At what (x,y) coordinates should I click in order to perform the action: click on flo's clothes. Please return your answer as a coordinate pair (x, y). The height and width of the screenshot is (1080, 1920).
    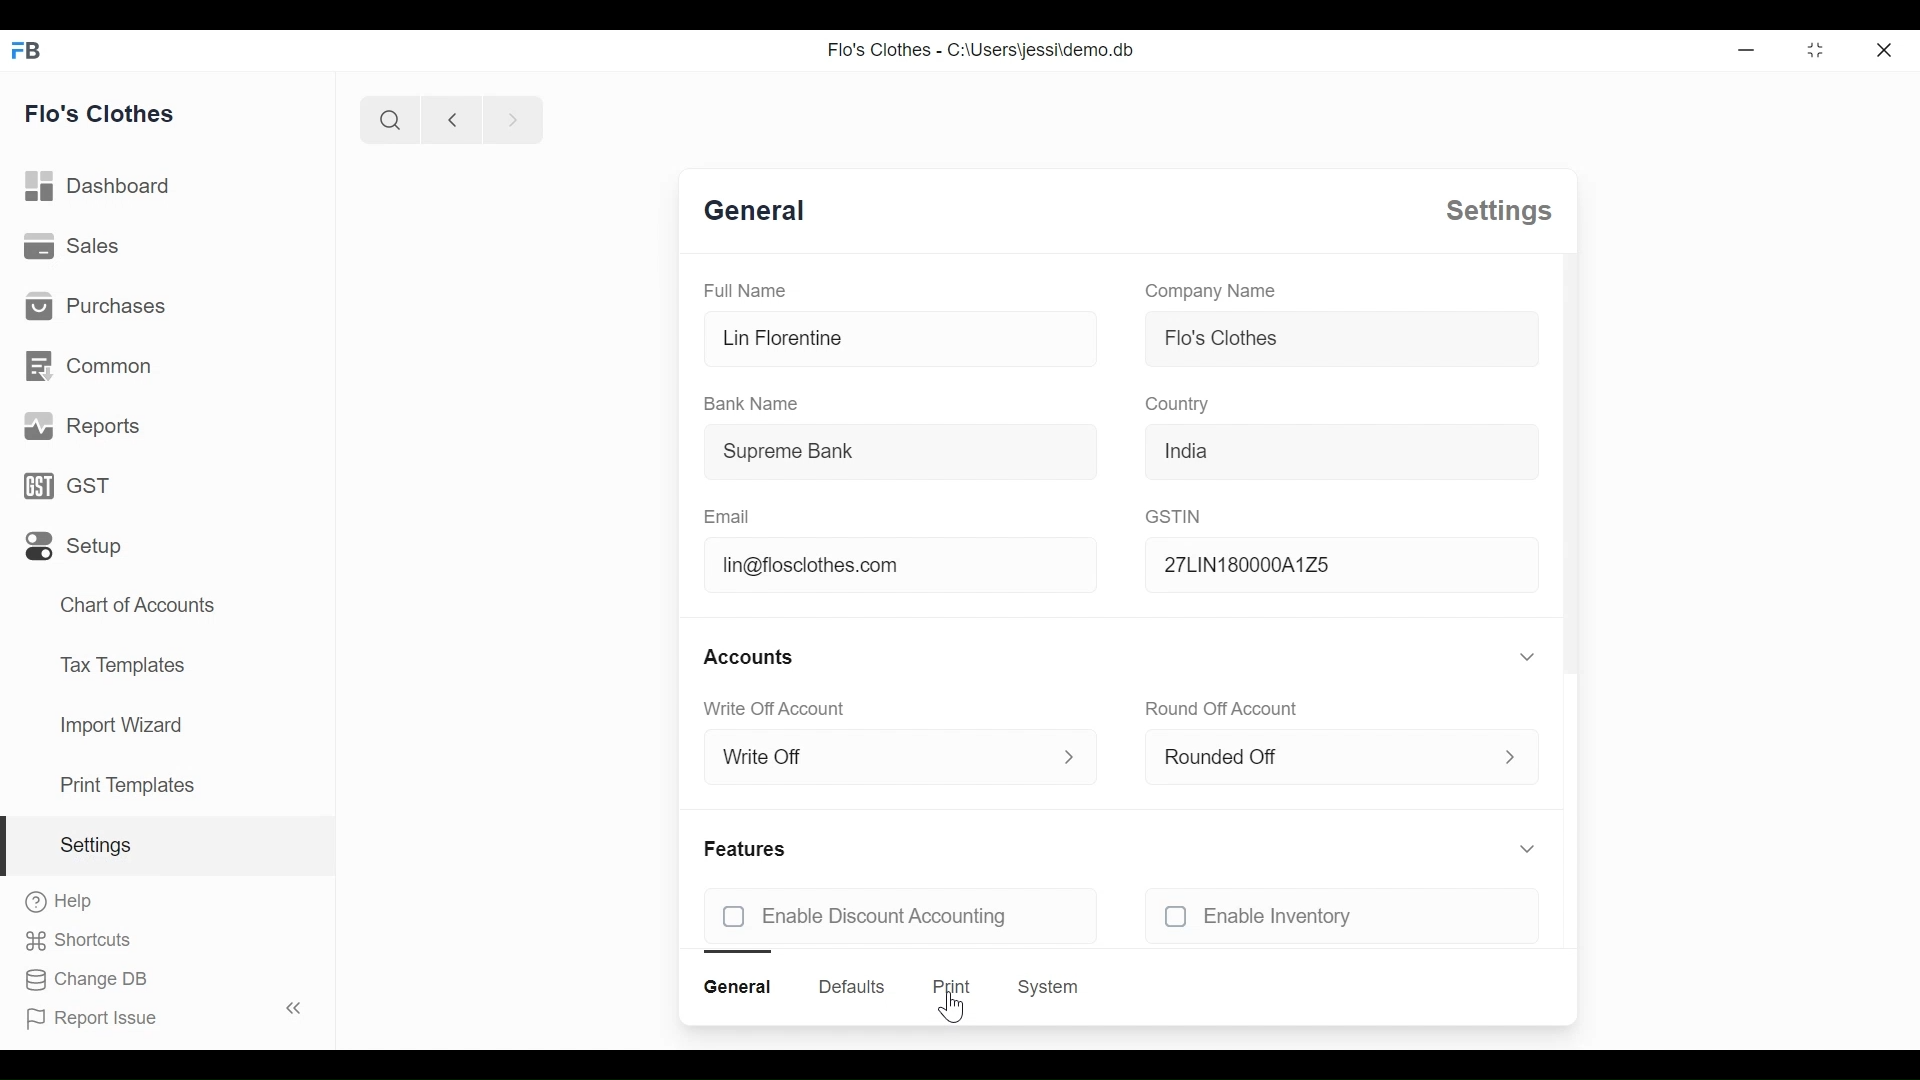
    Looking at the image, I should click on (100, 113).